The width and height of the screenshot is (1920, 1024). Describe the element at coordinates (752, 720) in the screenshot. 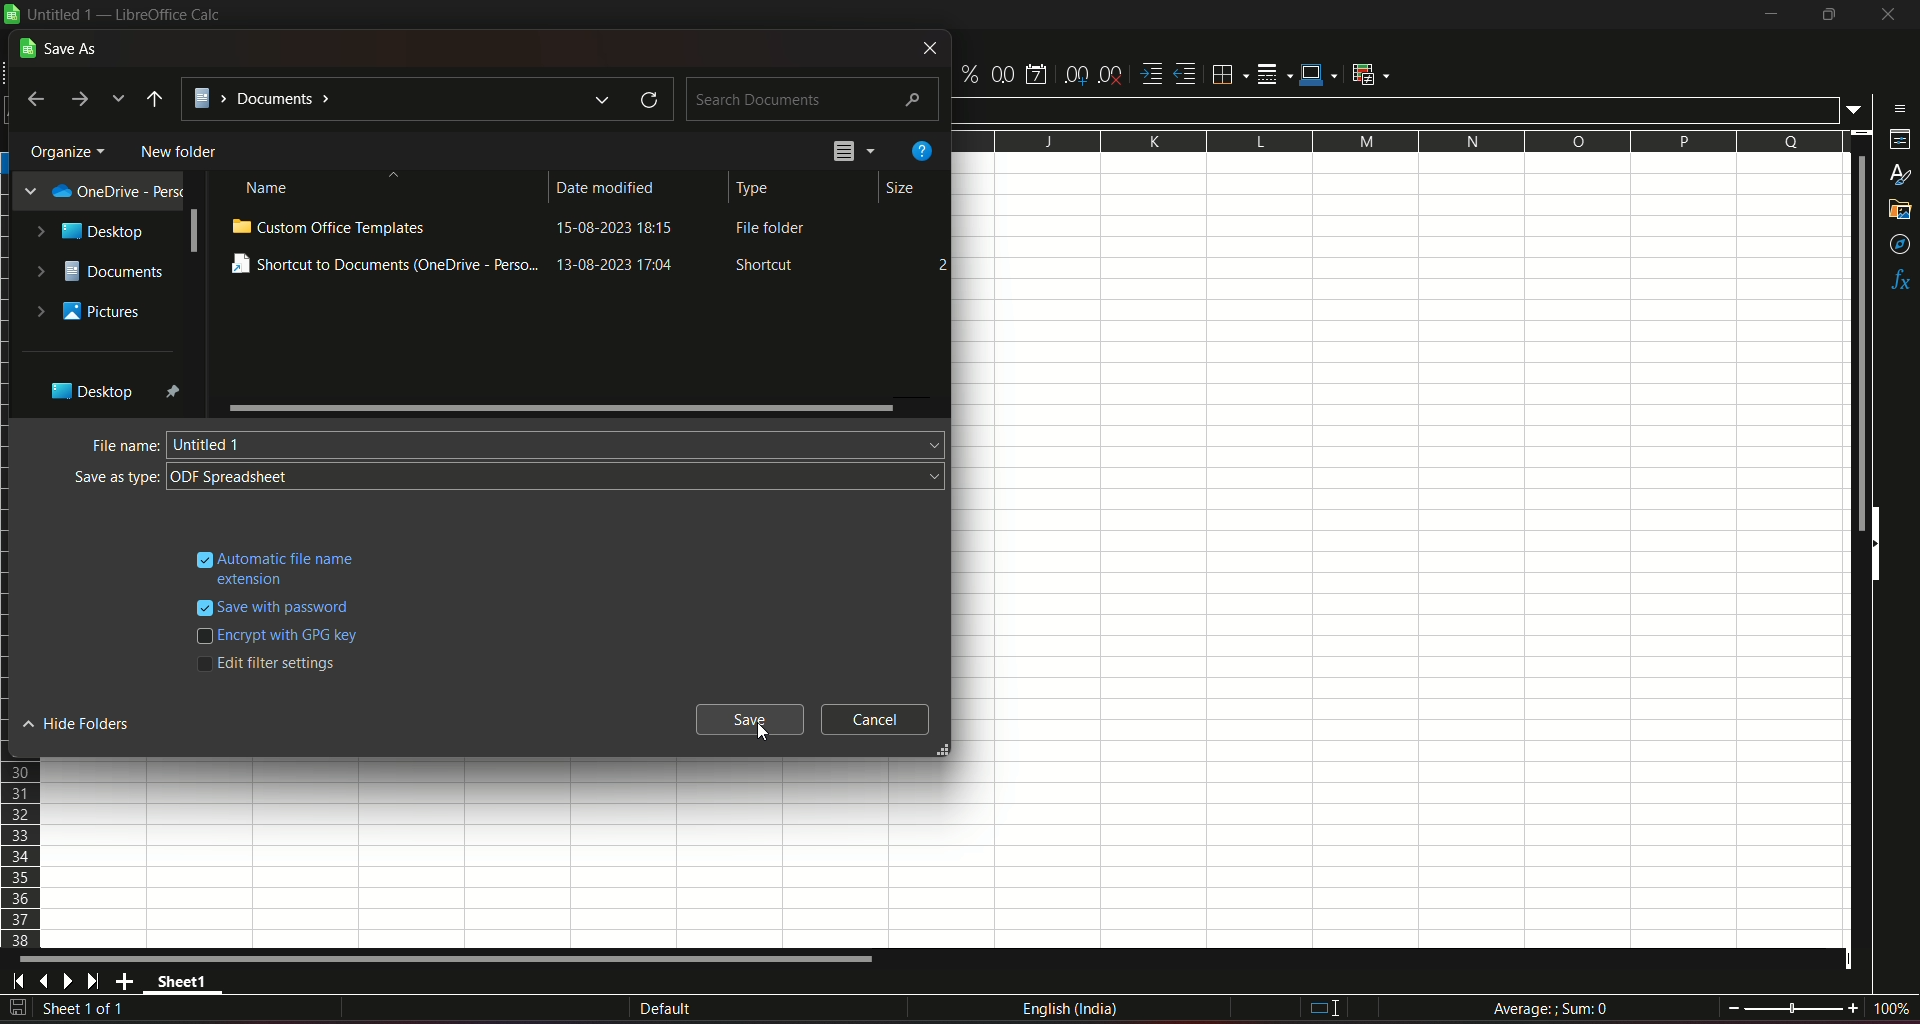

I see `save` at that location.